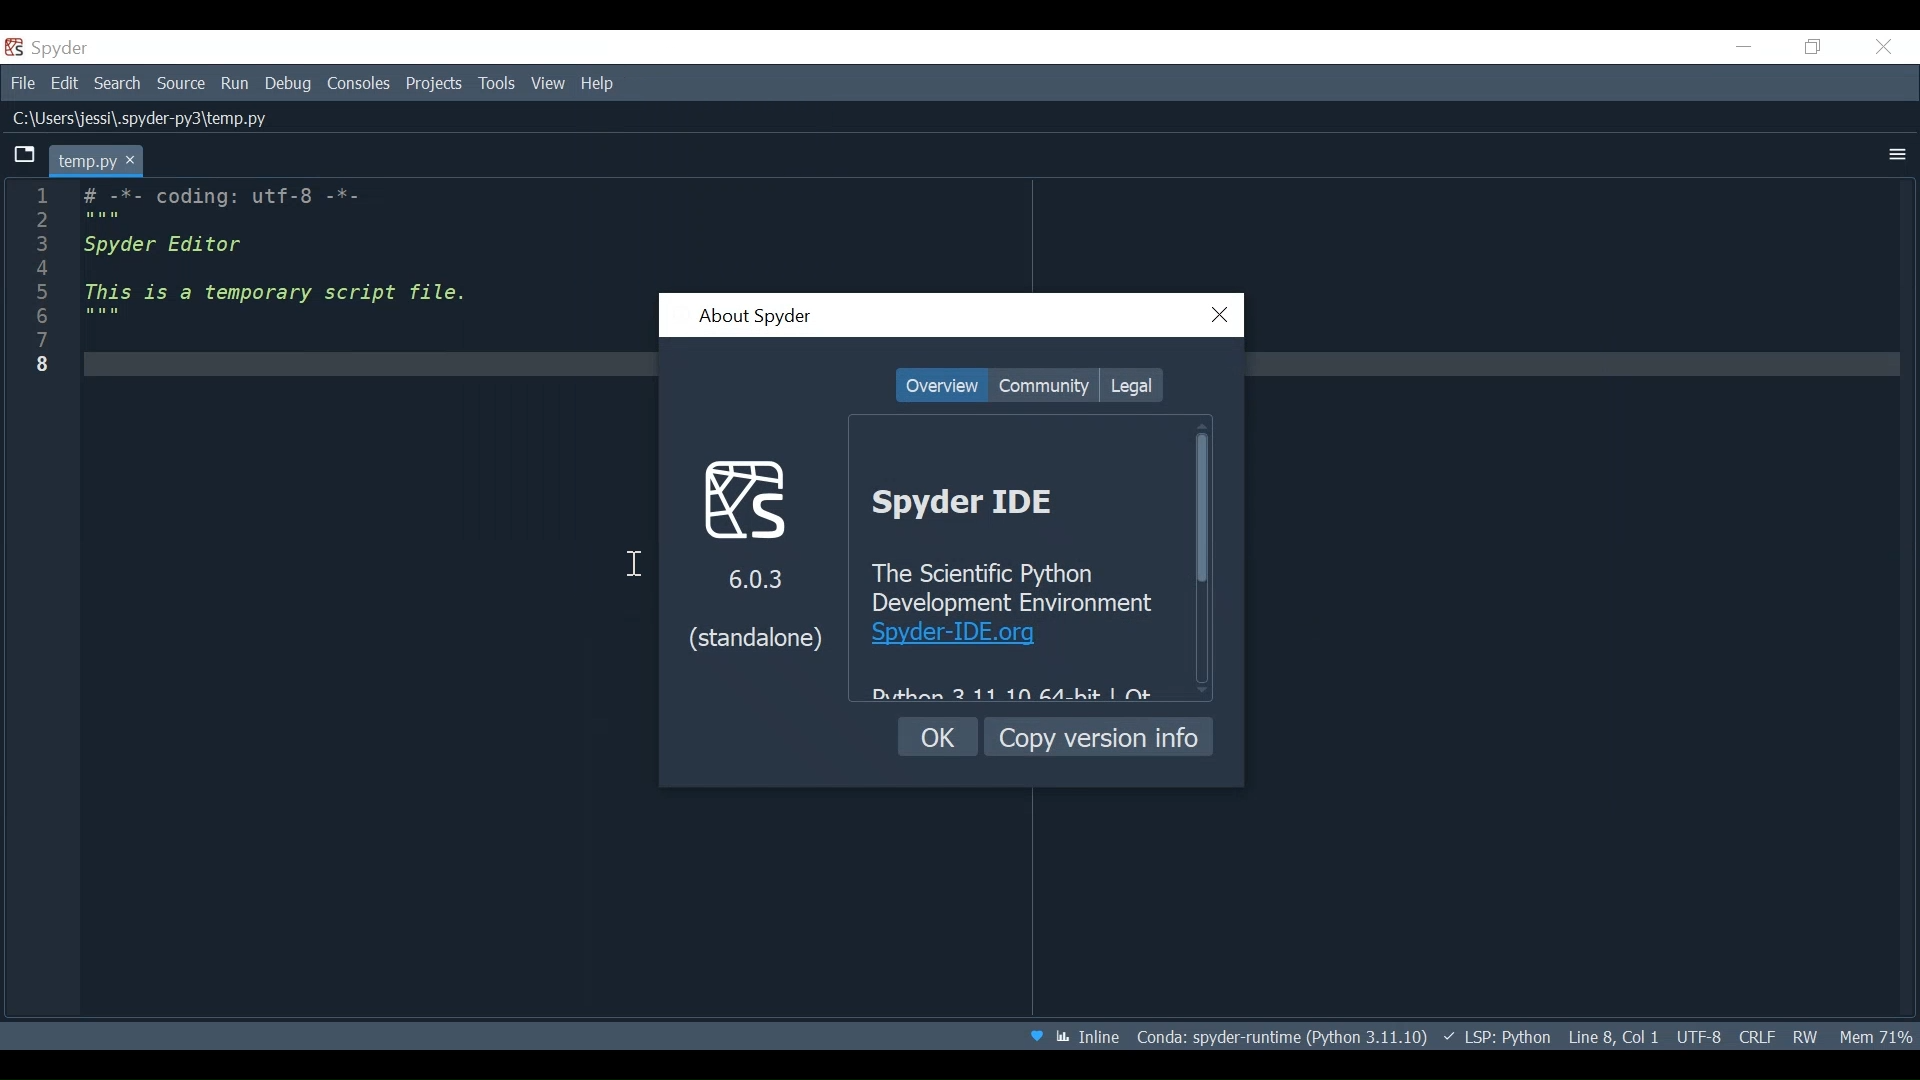 This screenshot has width=1920, height=1080. Describe the element at coordinates (64, 85) in the screenshot. I see `Edit` at that location.